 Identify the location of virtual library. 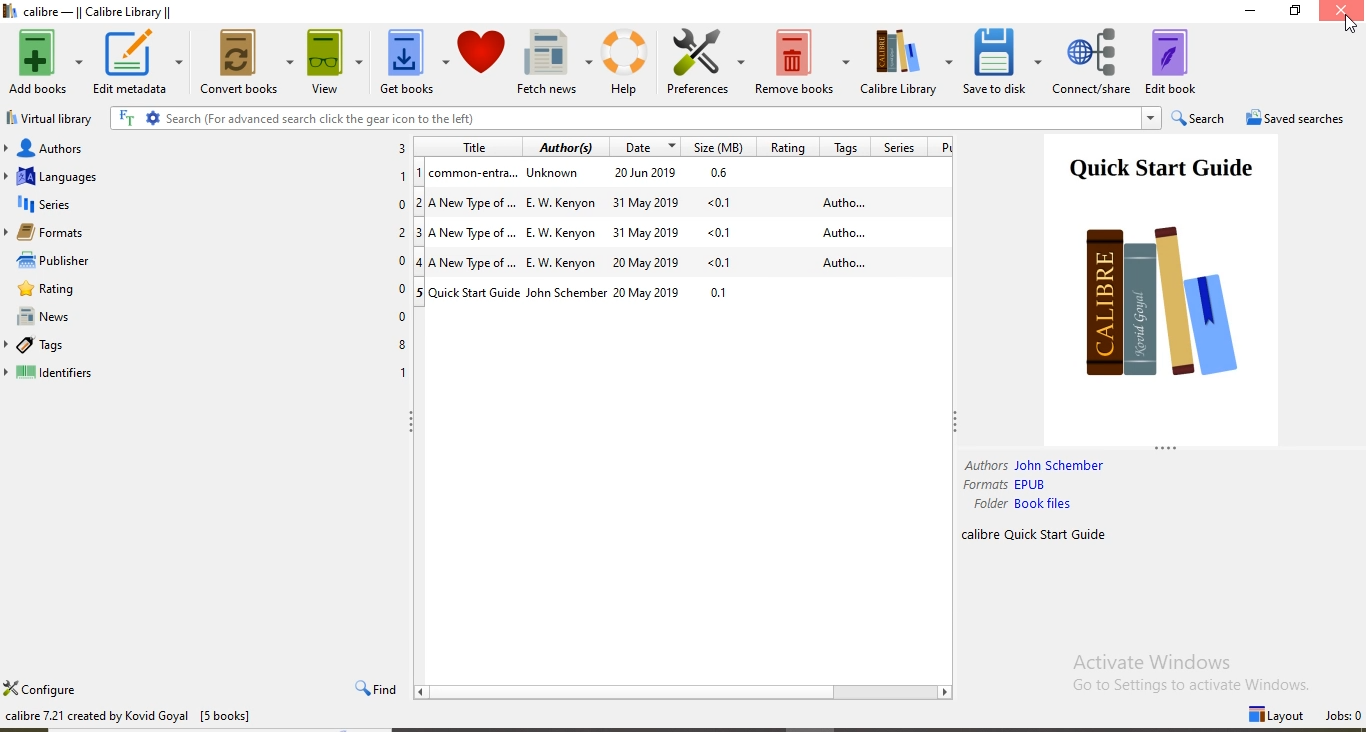
(53, 118).